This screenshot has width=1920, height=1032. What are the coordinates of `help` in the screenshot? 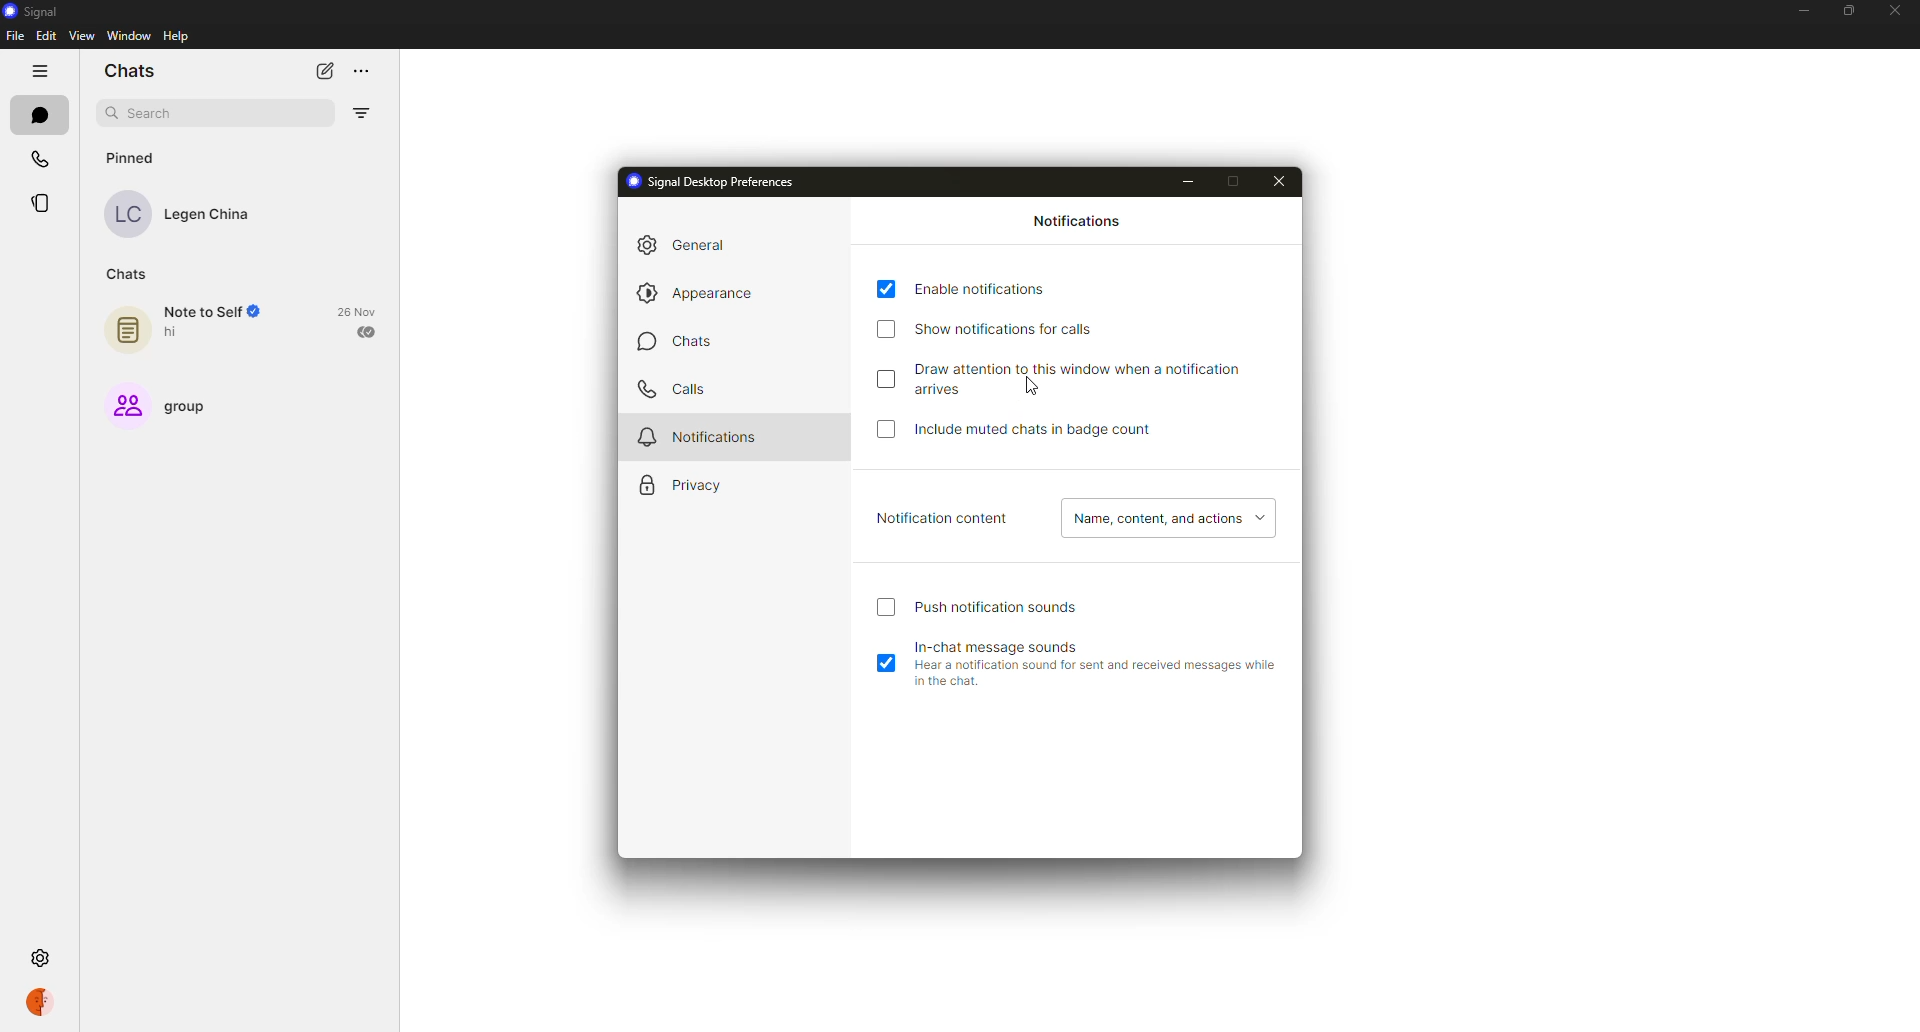 It's located at (173, 36).